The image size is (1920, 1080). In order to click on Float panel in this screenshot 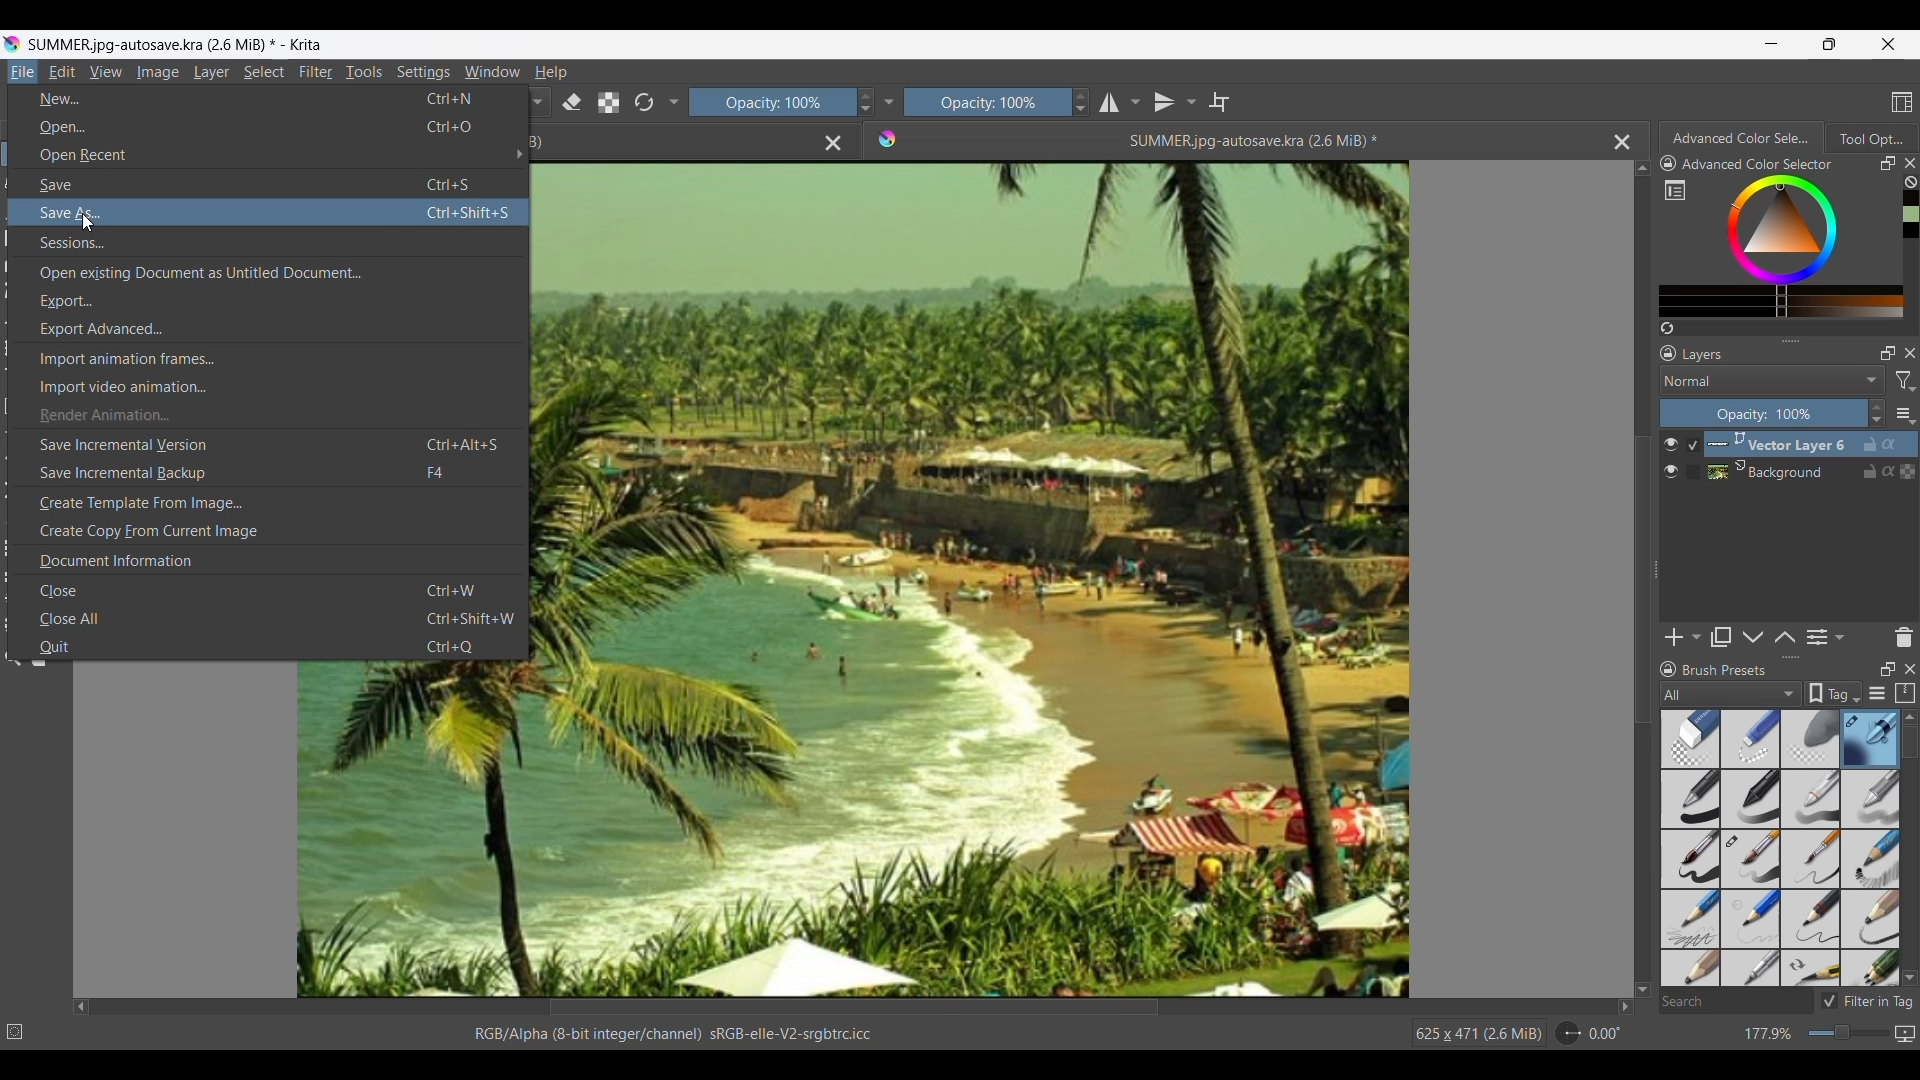, I will do `click(1887, 669)`.